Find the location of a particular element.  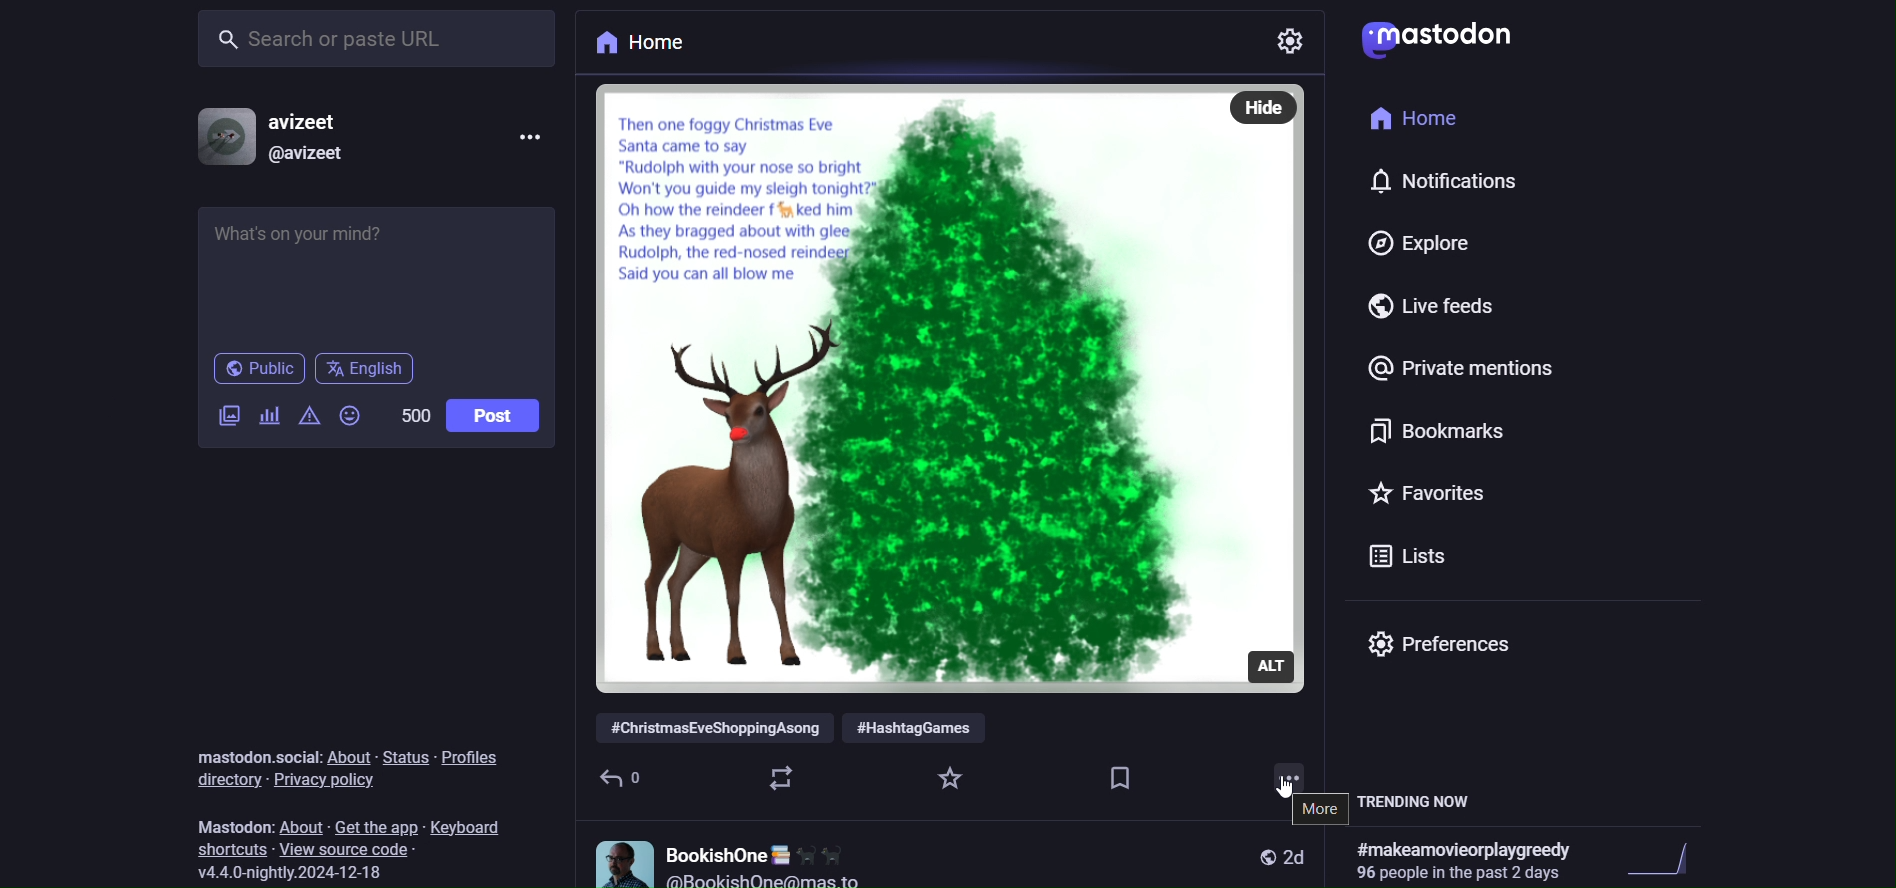

private mention is located at coordinates (1469, 370).